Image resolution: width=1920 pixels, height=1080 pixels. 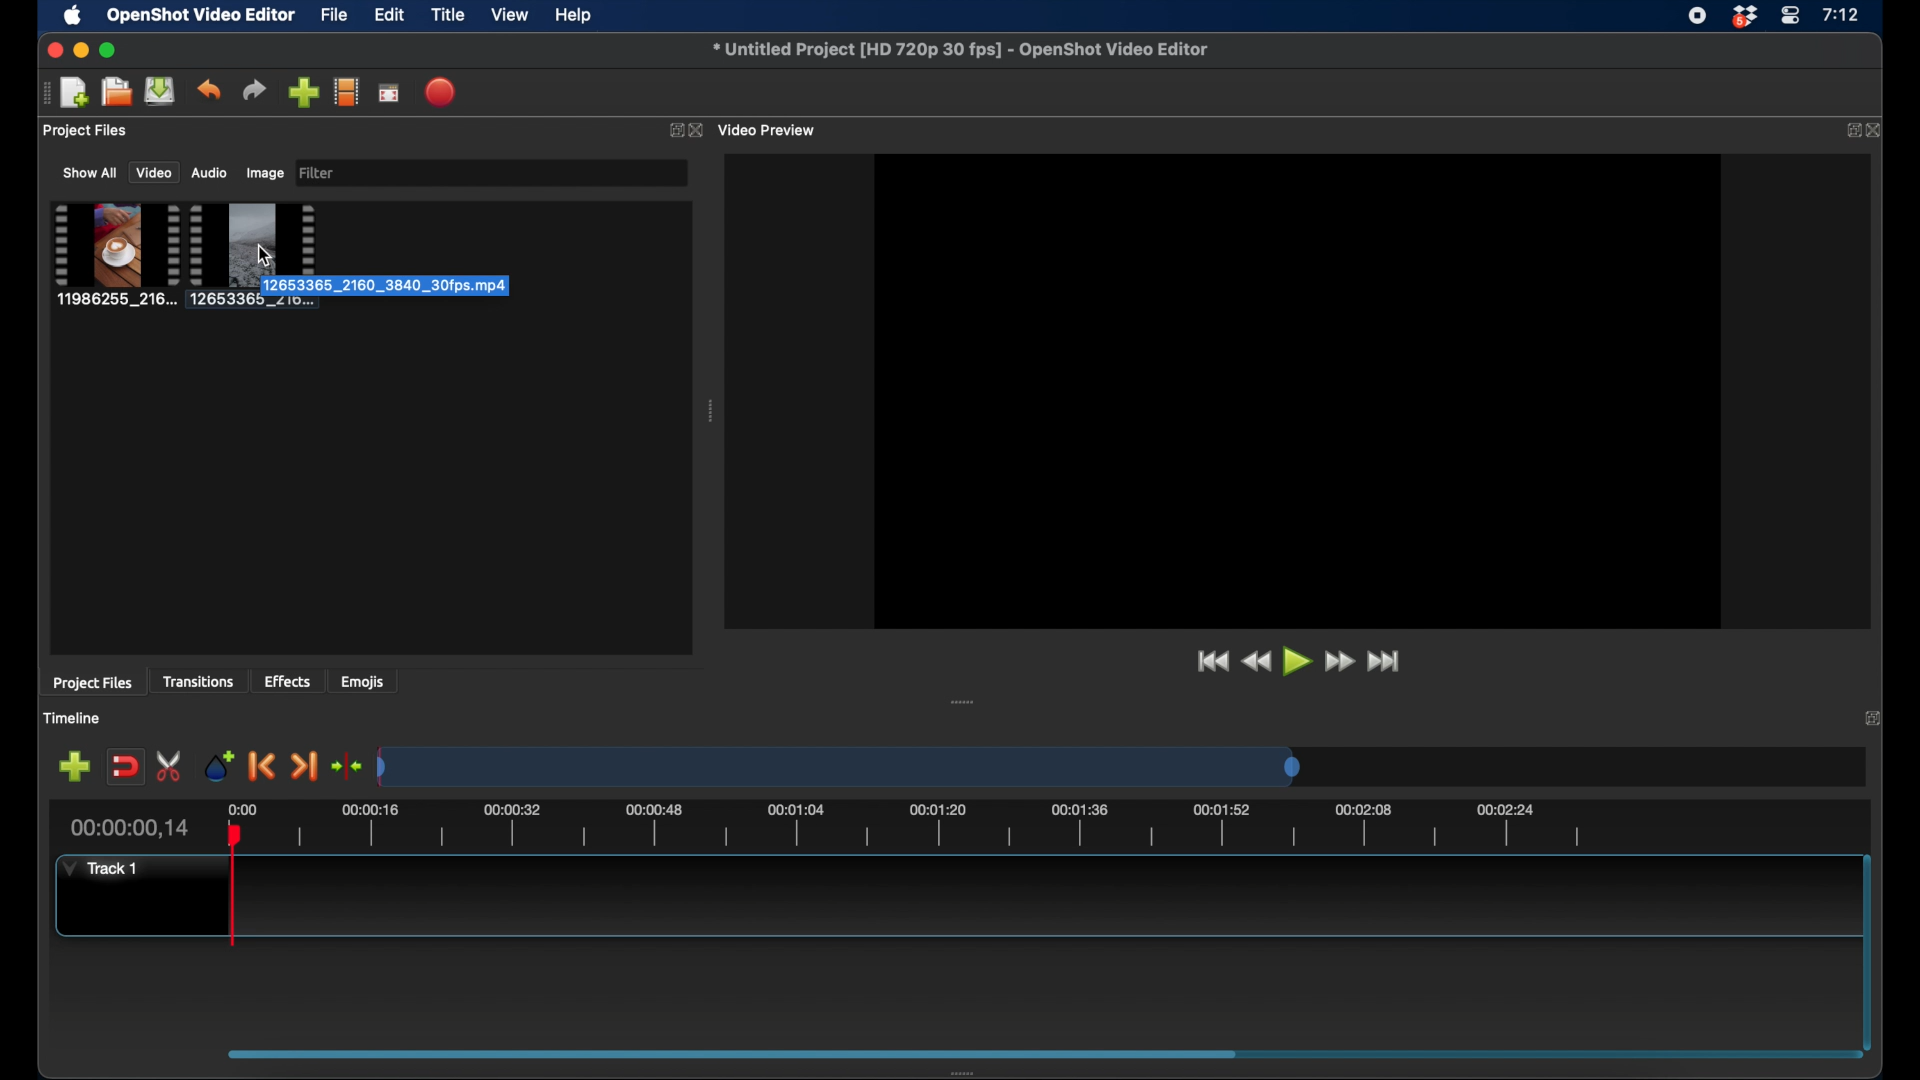 I want to click on next marker, so click(x=306, y=767).